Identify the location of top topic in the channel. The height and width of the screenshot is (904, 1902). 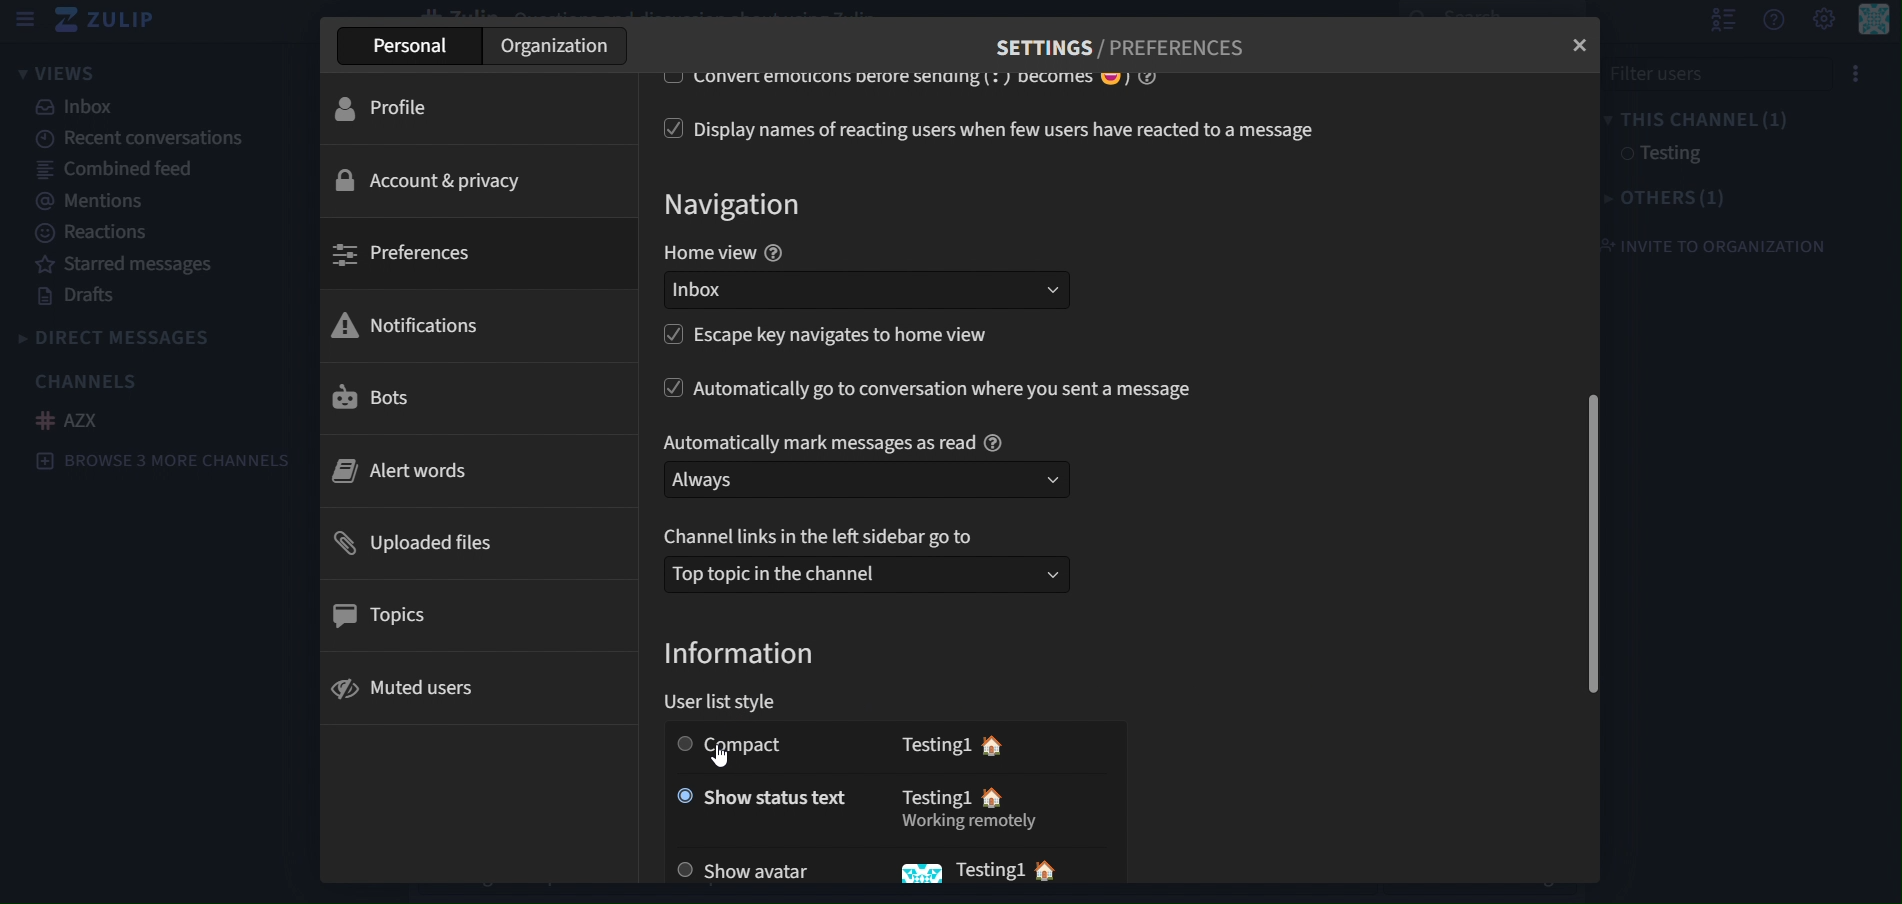
(864, 572).